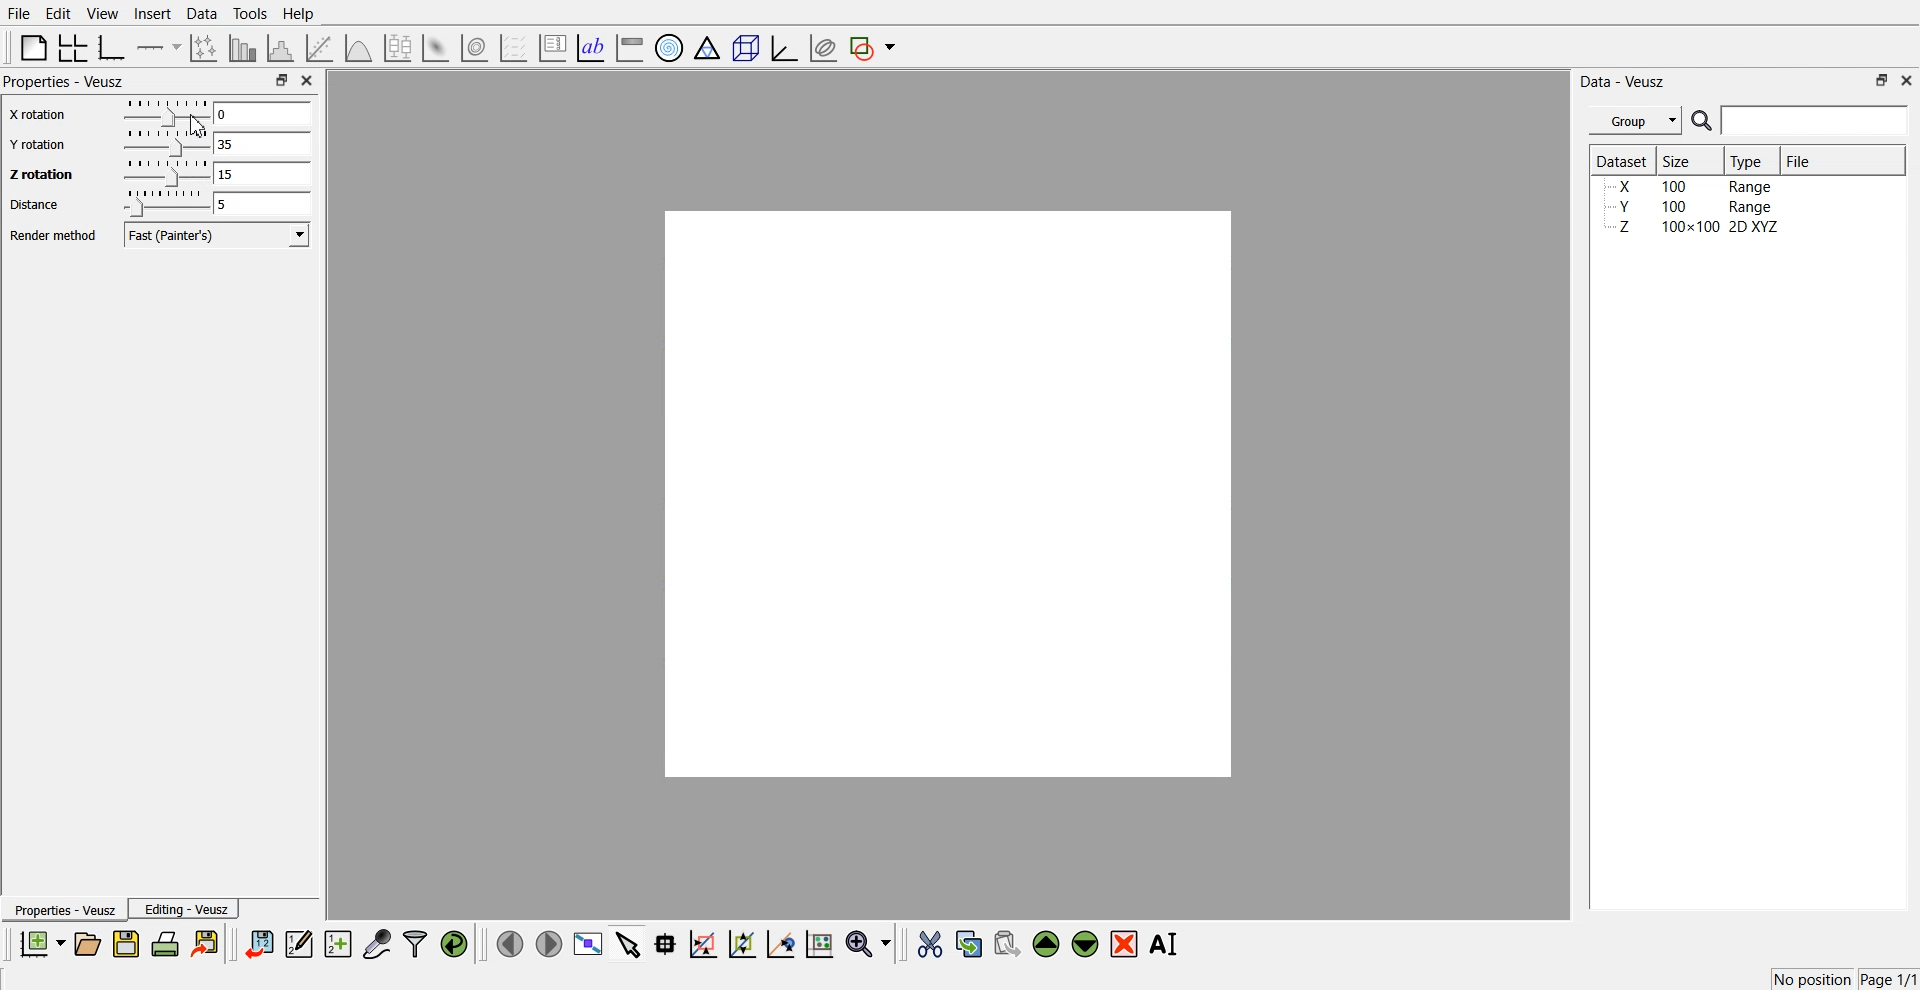 The height and width of the screenshot is (990, 1920). I want to click on Insert, so click(152, 13).